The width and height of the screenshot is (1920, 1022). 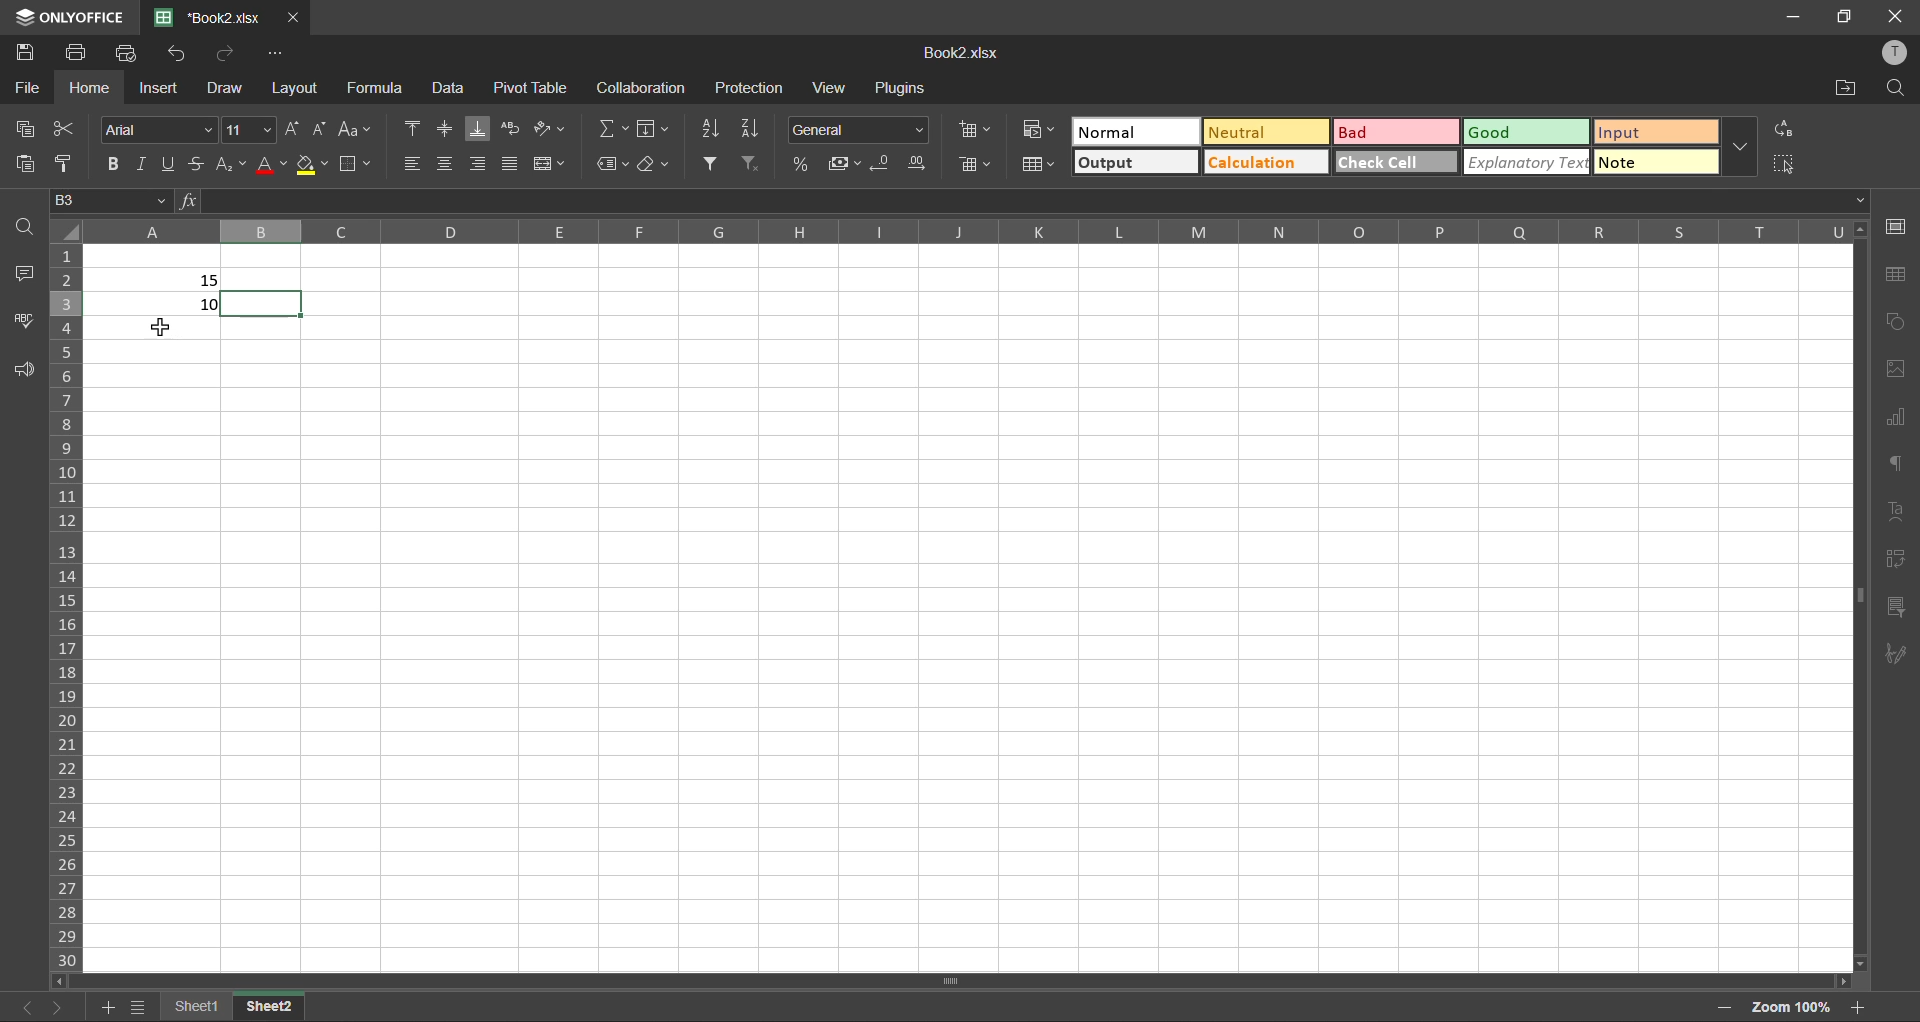 I want to click on number format, so click(x=865, y=129).